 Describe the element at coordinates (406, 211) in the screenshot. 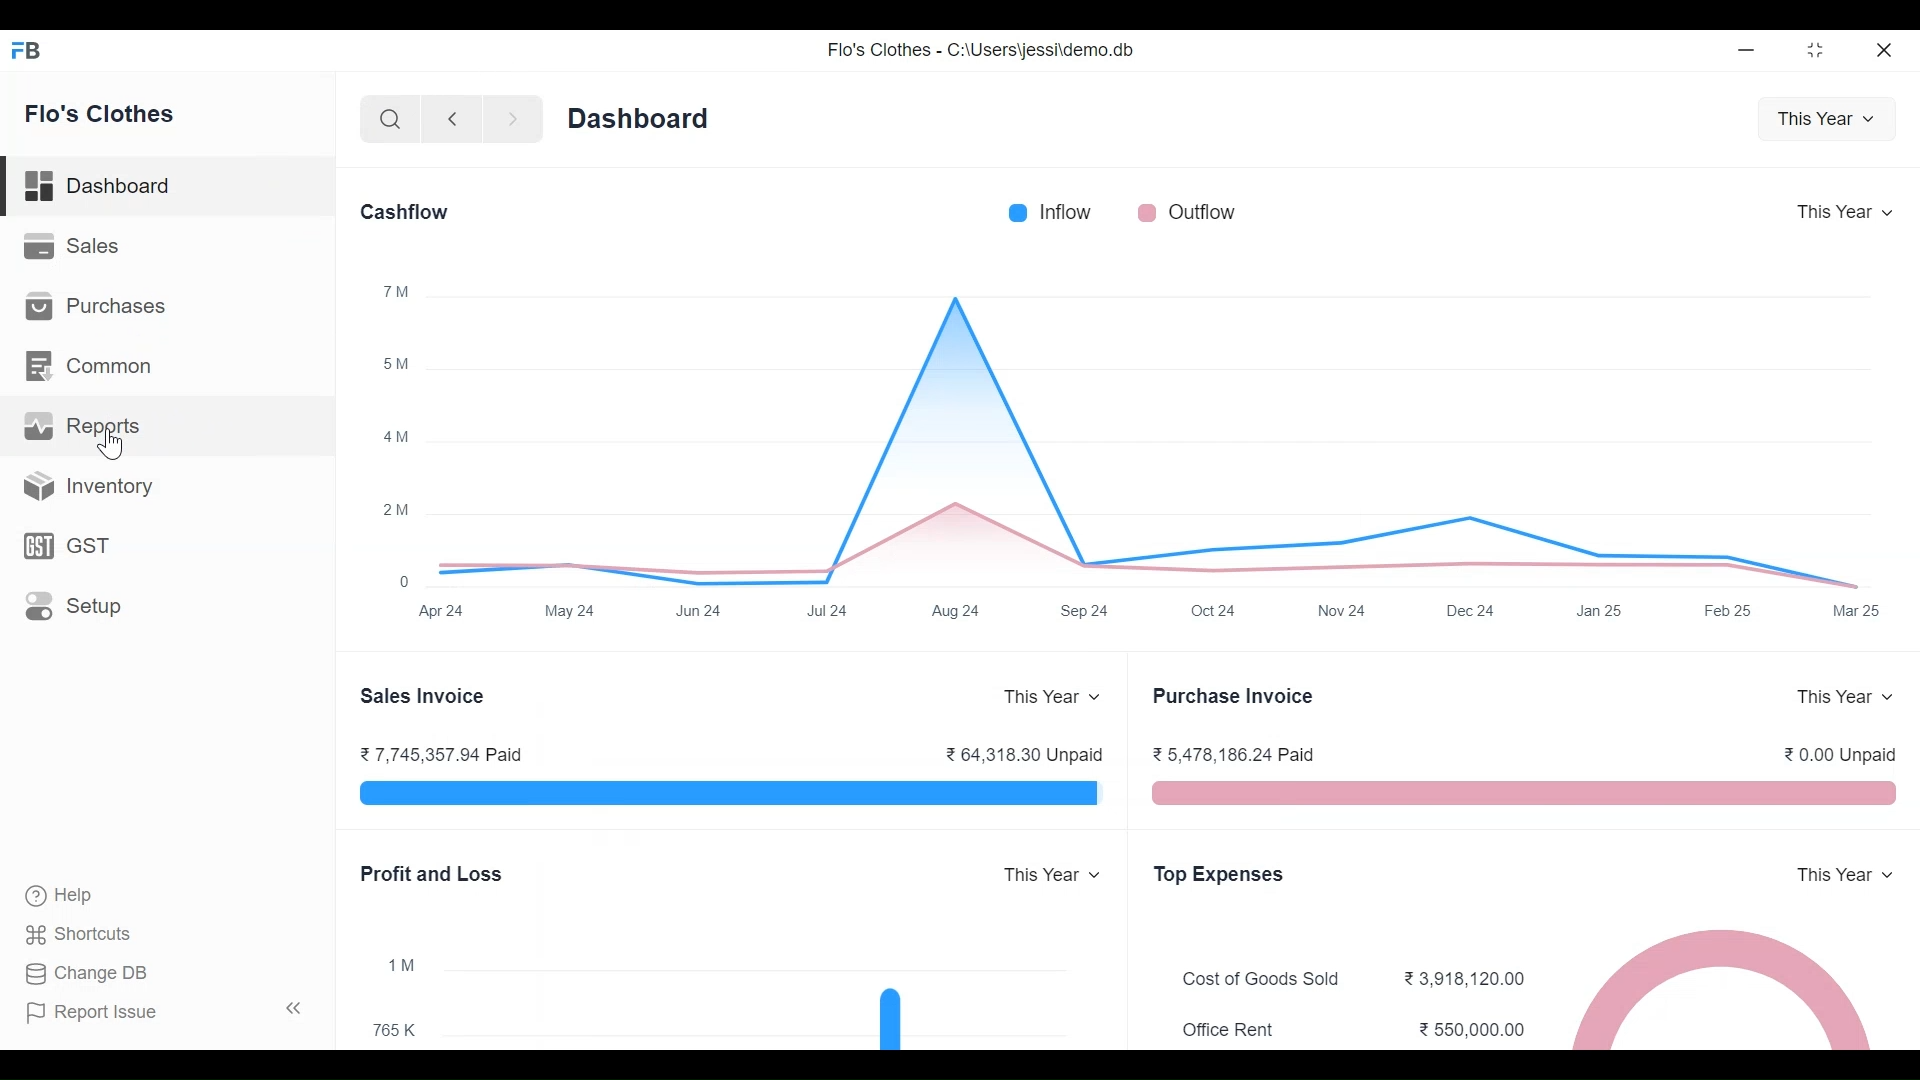

I see `cashflow` at that location.